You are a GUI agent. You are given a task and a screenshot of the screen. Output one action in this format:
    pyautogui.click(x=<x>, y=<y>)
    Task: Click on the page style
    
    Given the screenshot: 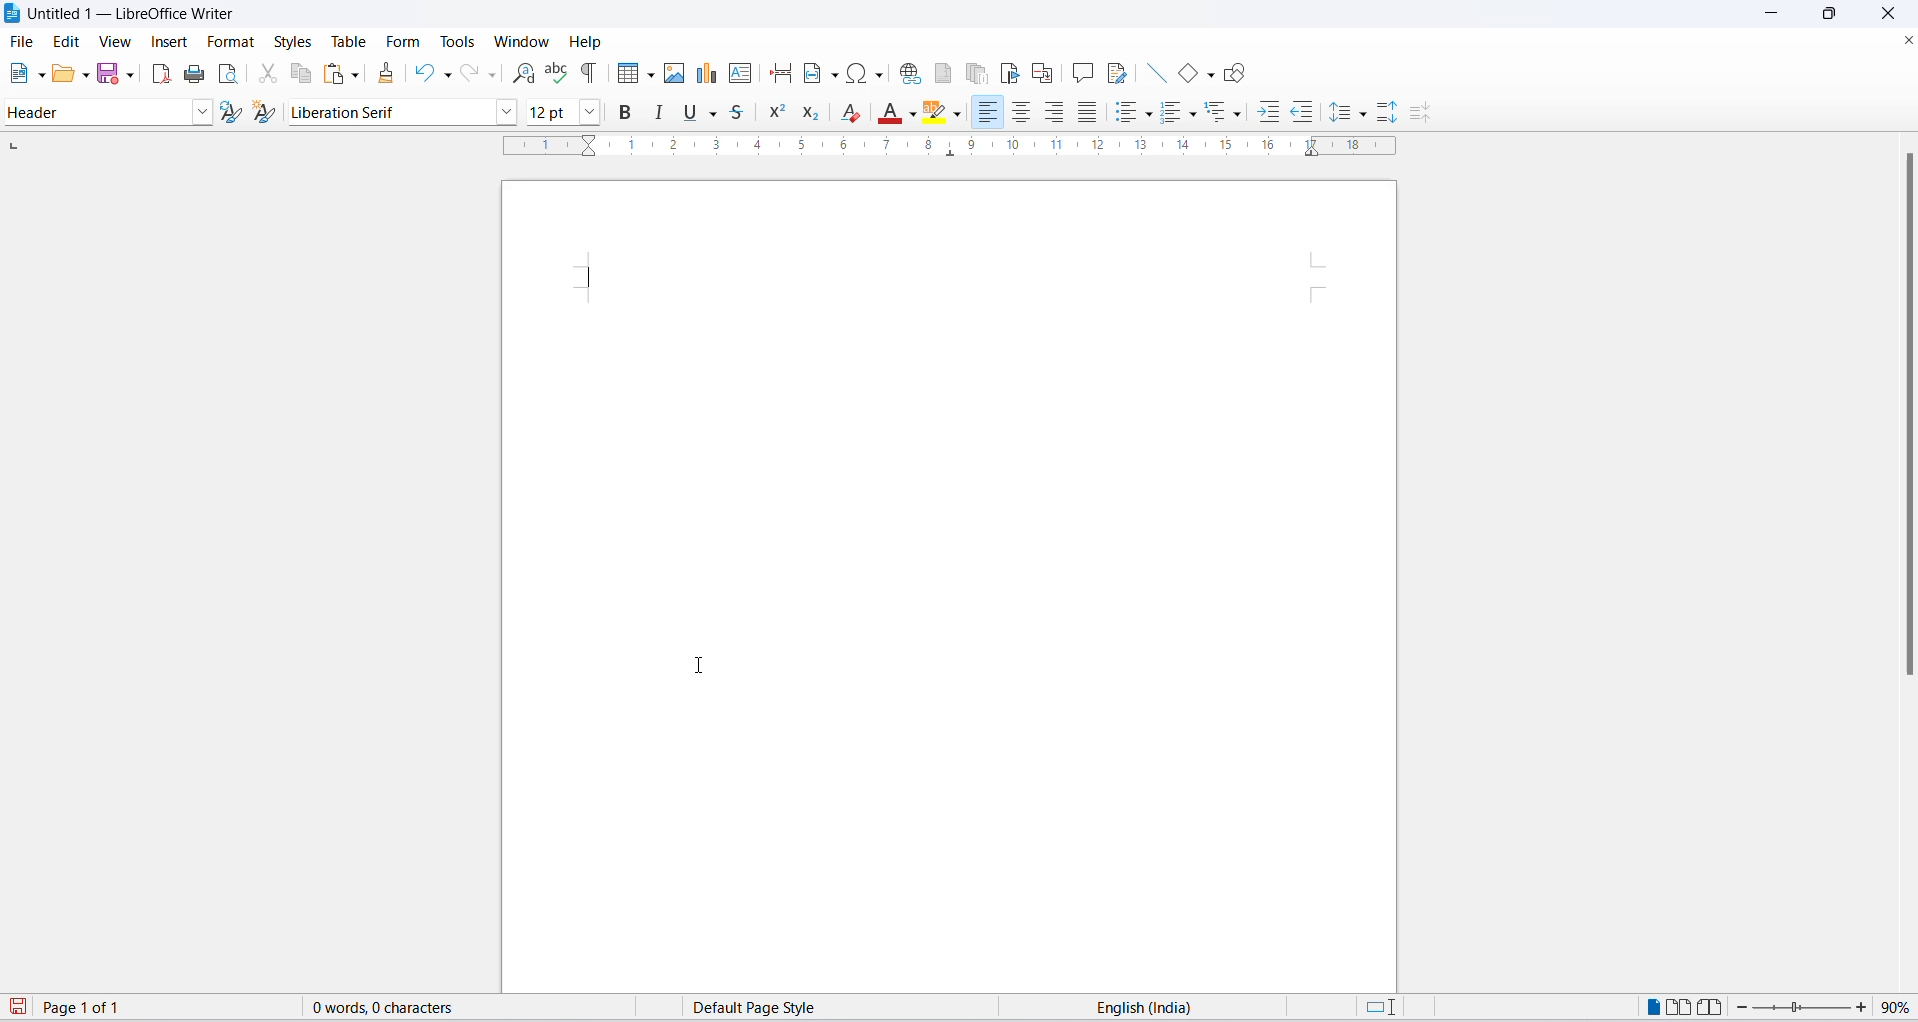 What is the action you would take?
    pyautogui.click(x=767, y=1007)
    